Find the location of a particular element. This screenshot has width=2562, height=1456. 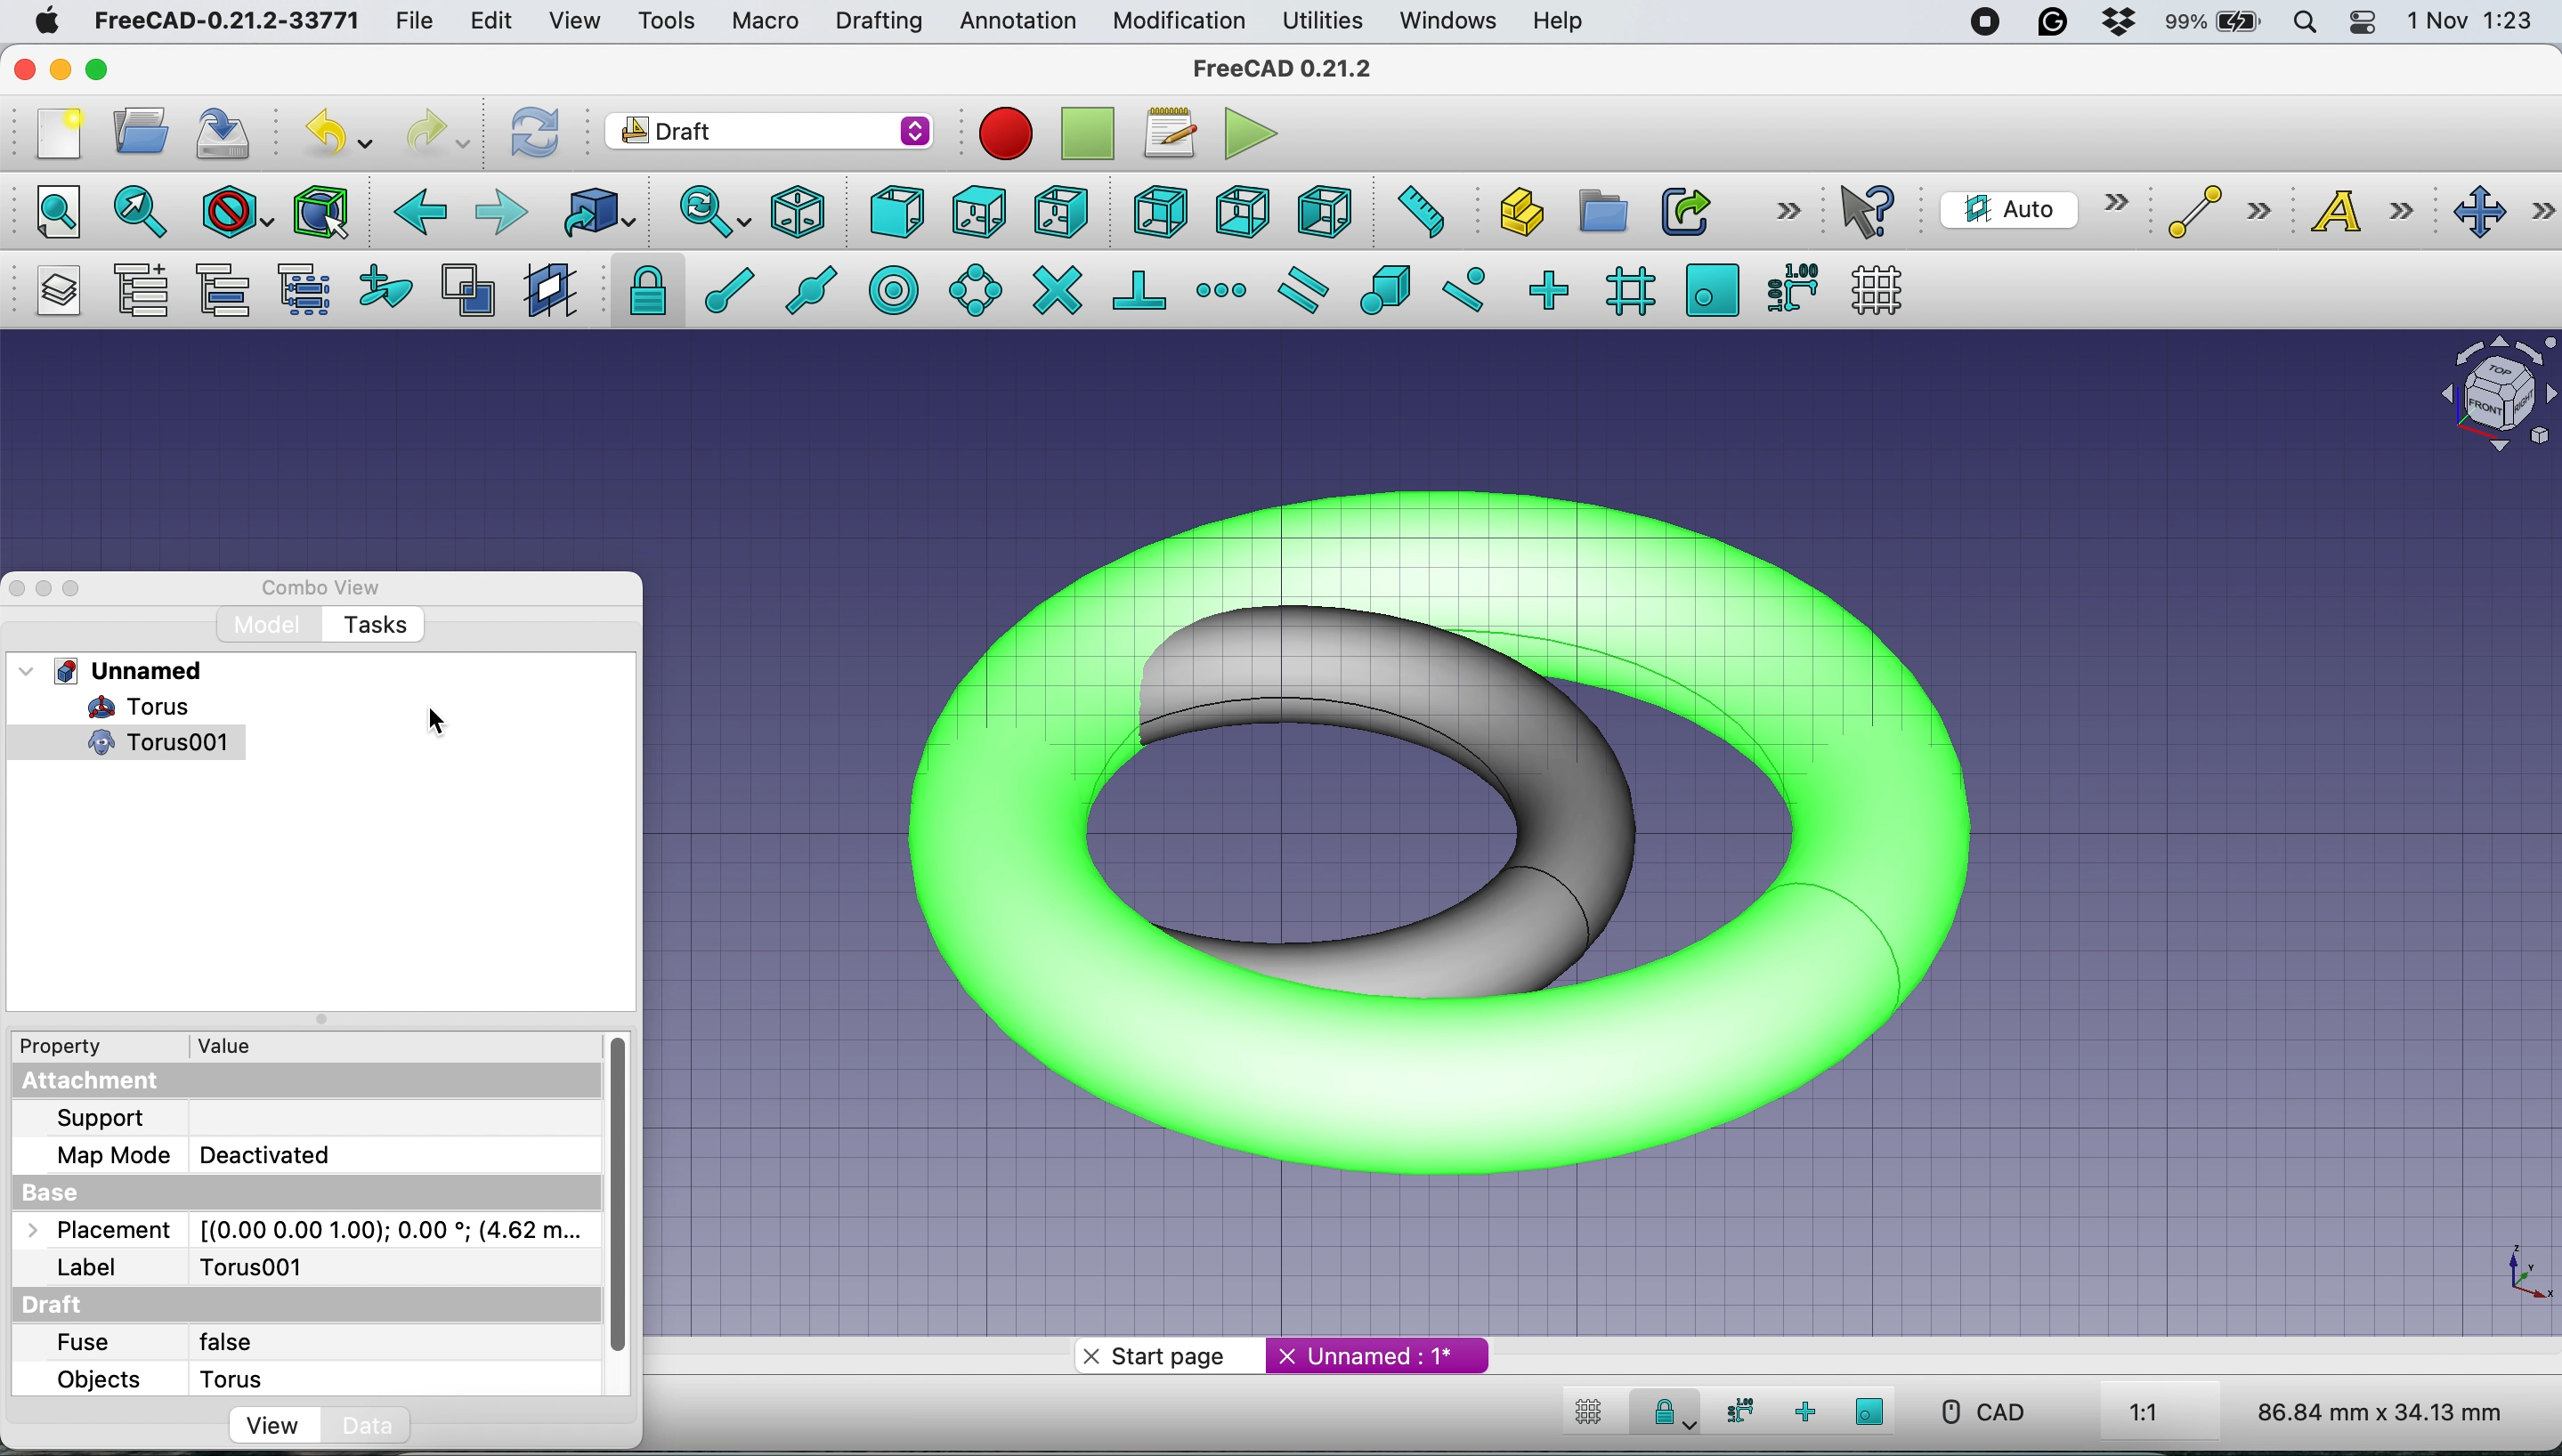

add to construction group is located at coordinates (378, 290).